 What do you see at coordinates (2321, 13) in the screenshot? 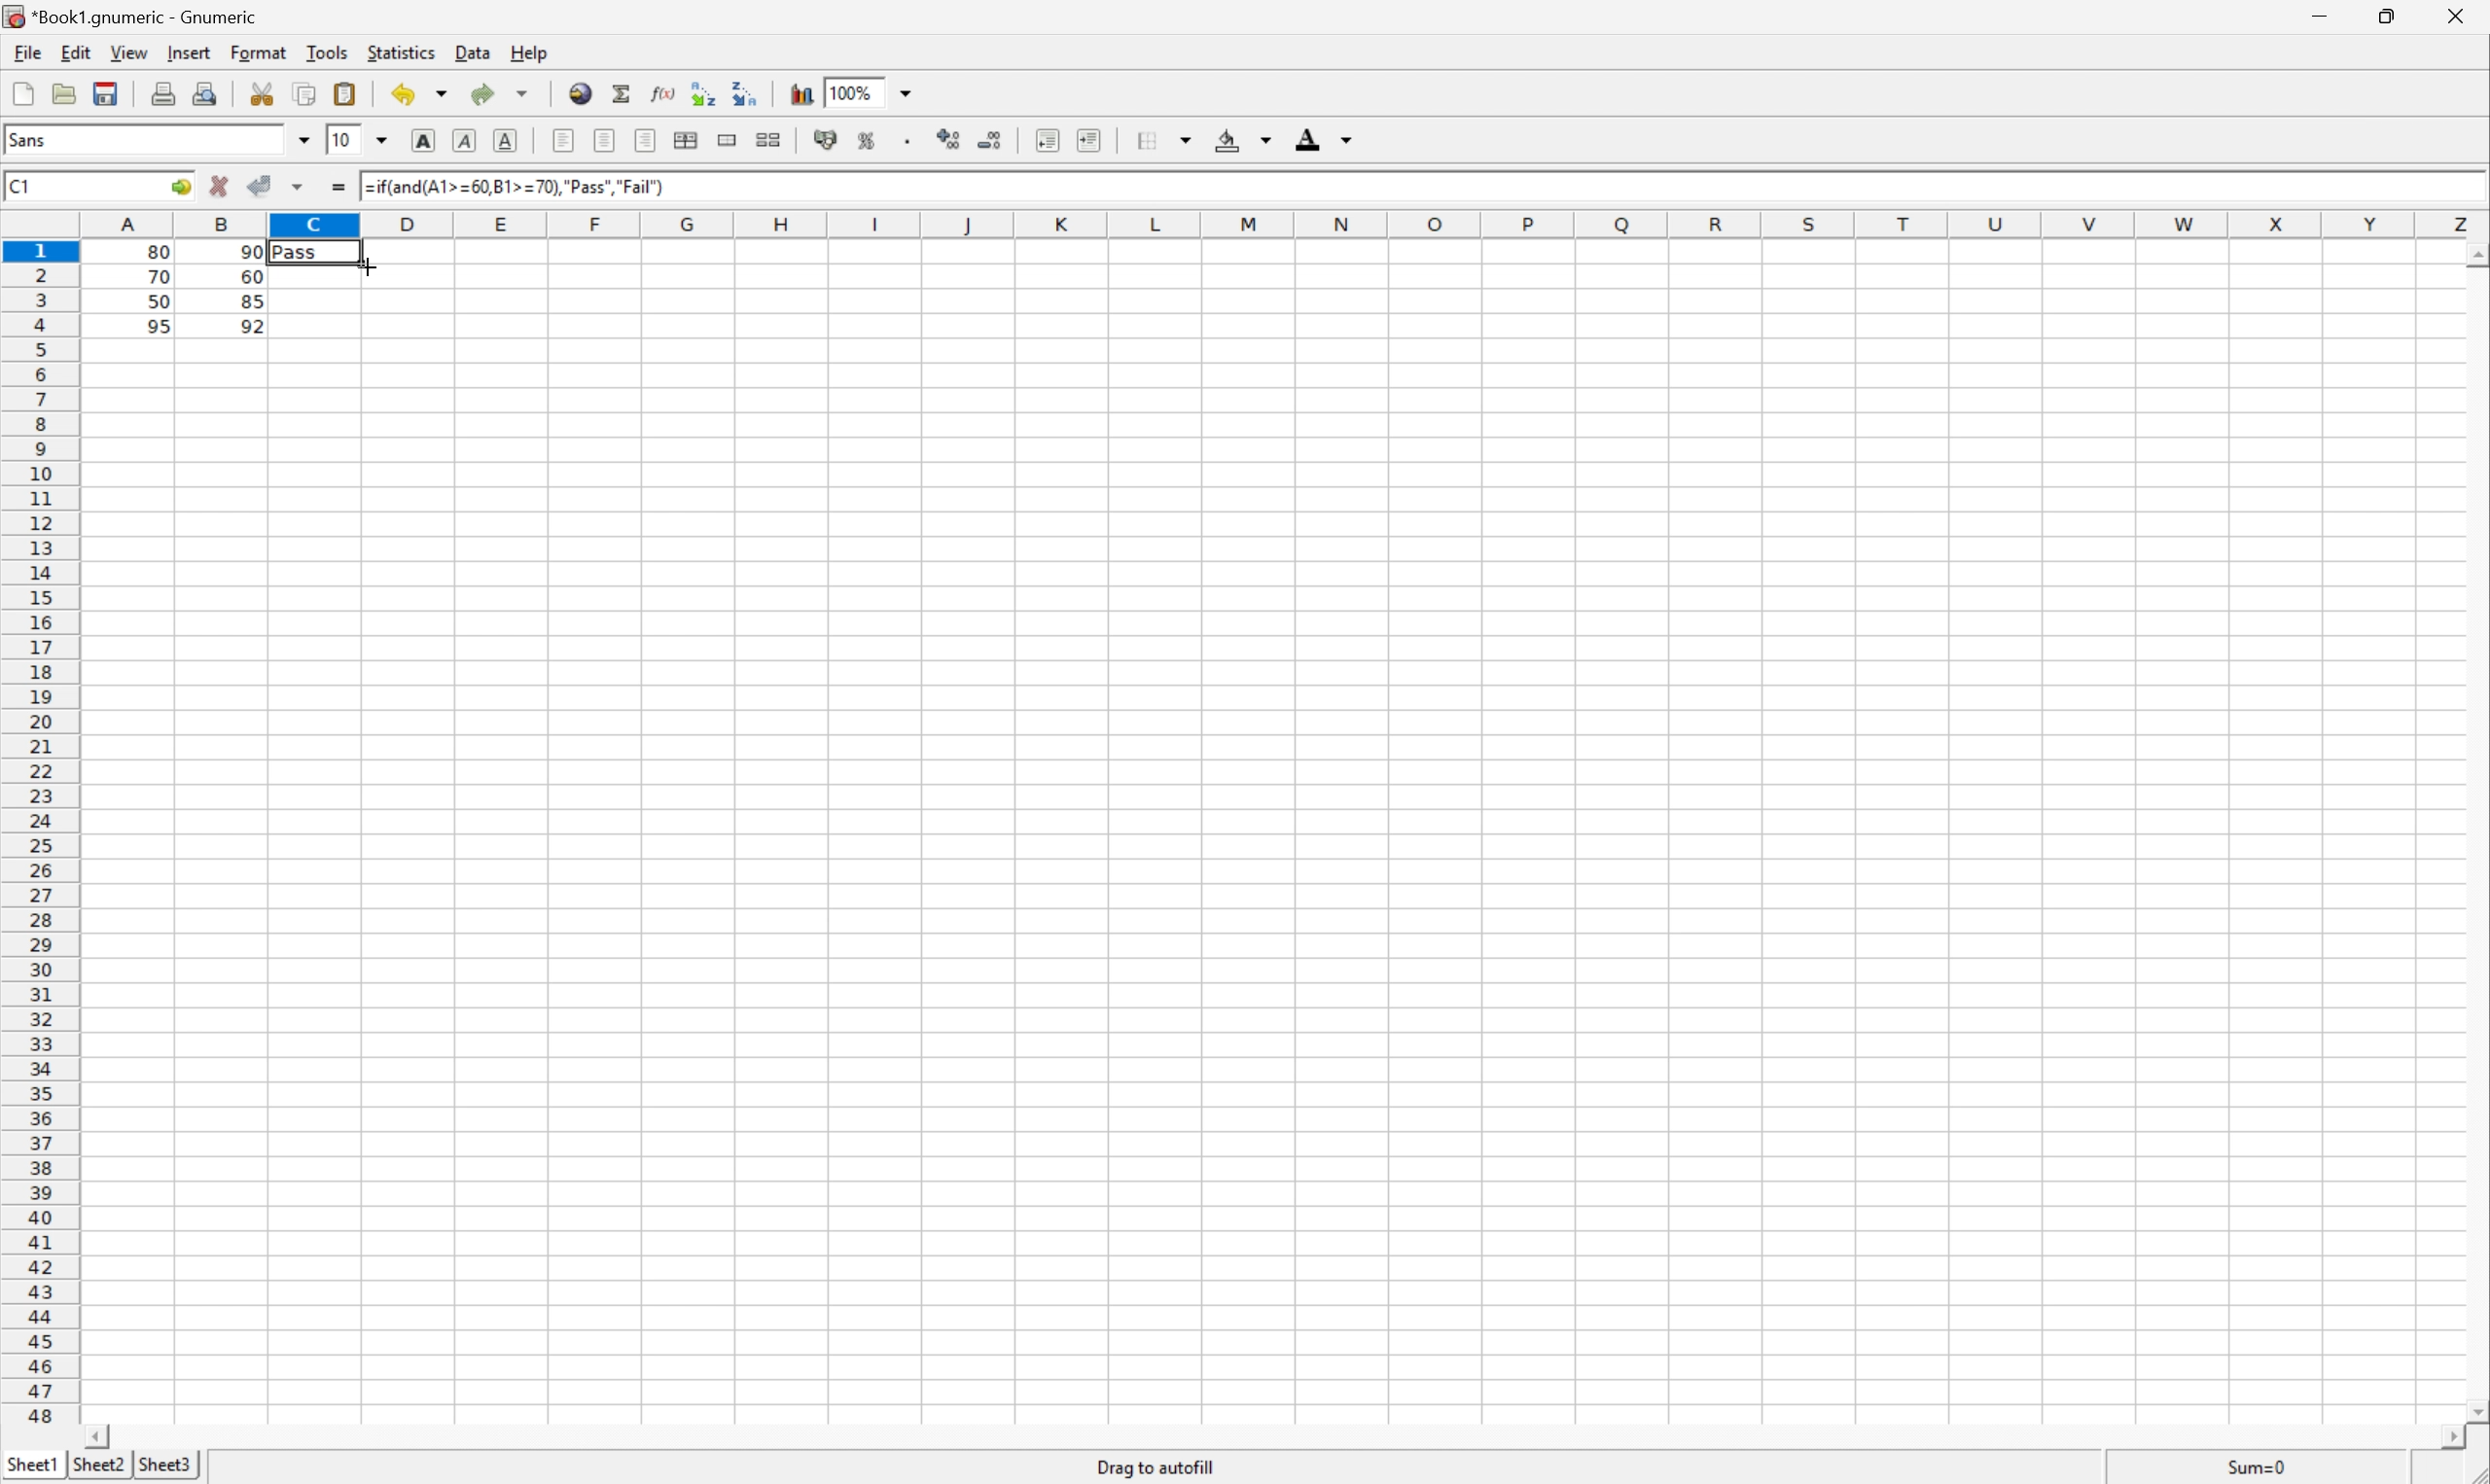
I see `Minimize` at bounding box center [2321, 13].